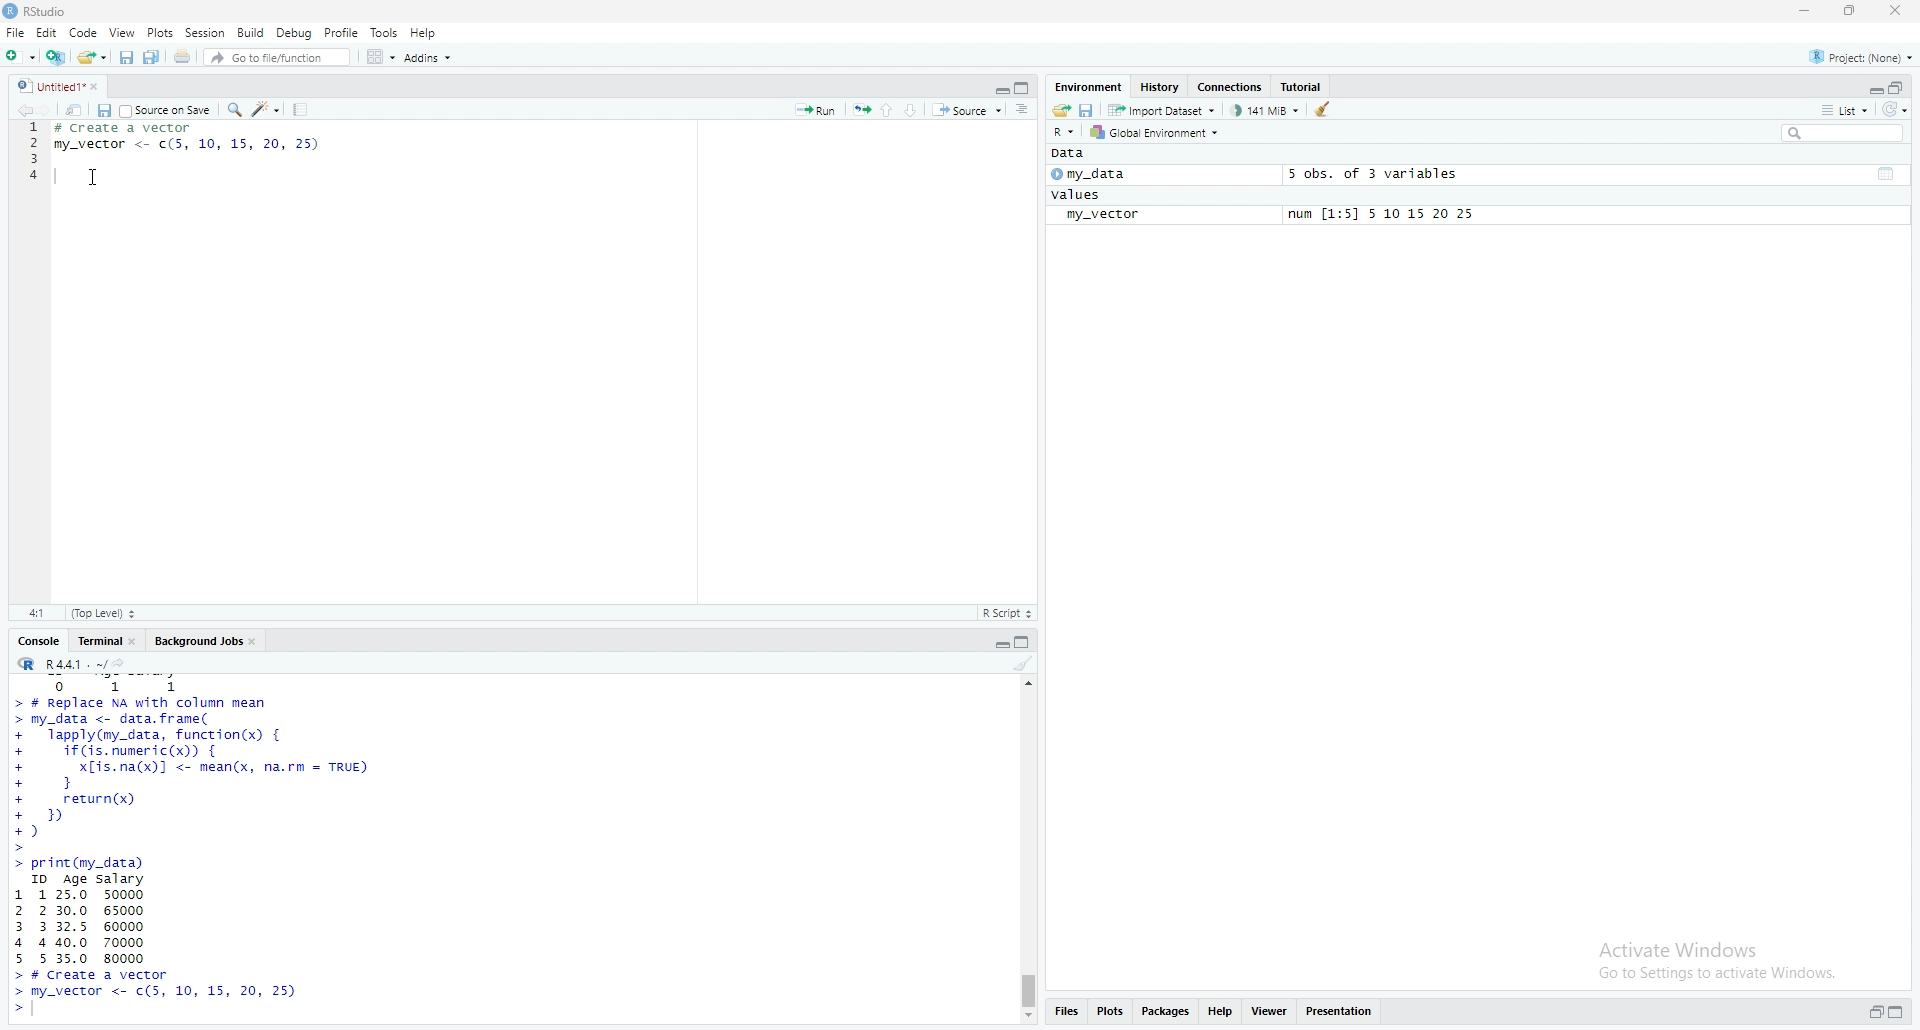 The image size is (1920, 1030). I want to click on activate windows go to settings to activate windows, so click(1702, 955).